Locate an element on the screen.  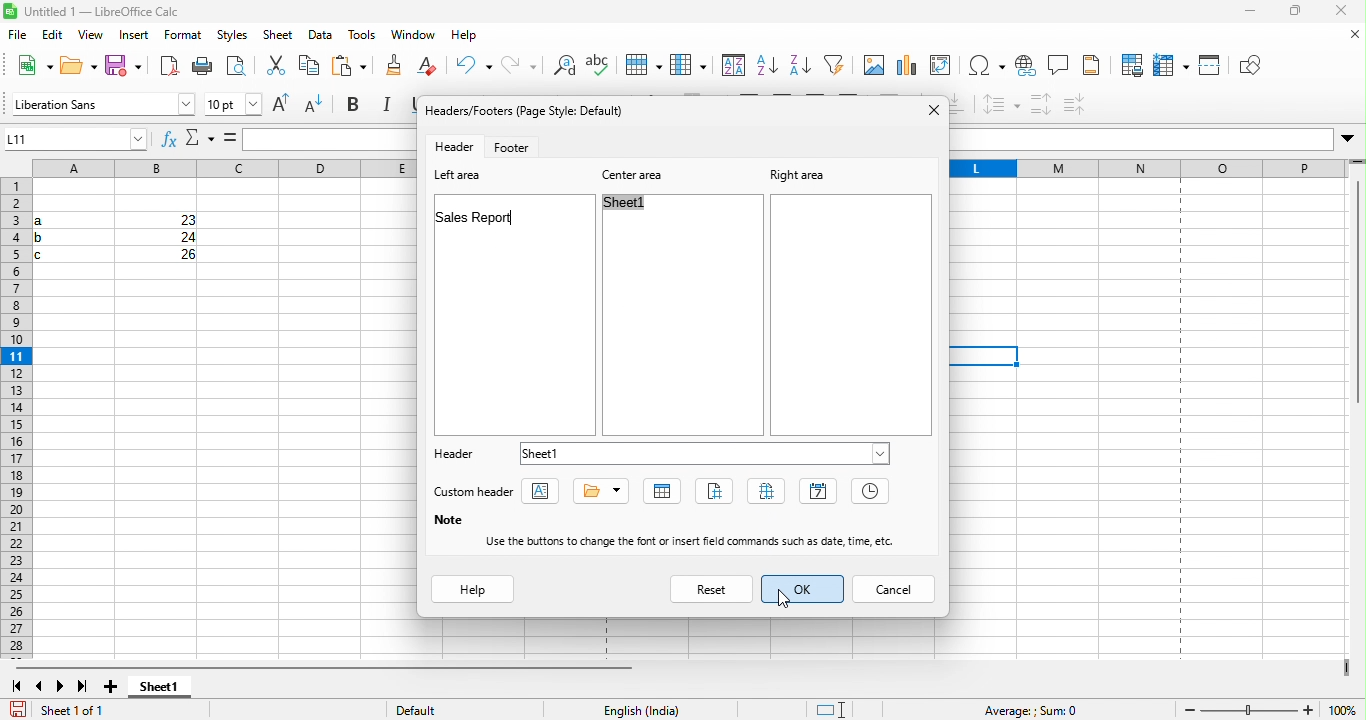
sort is located at coordinates (689, 65).